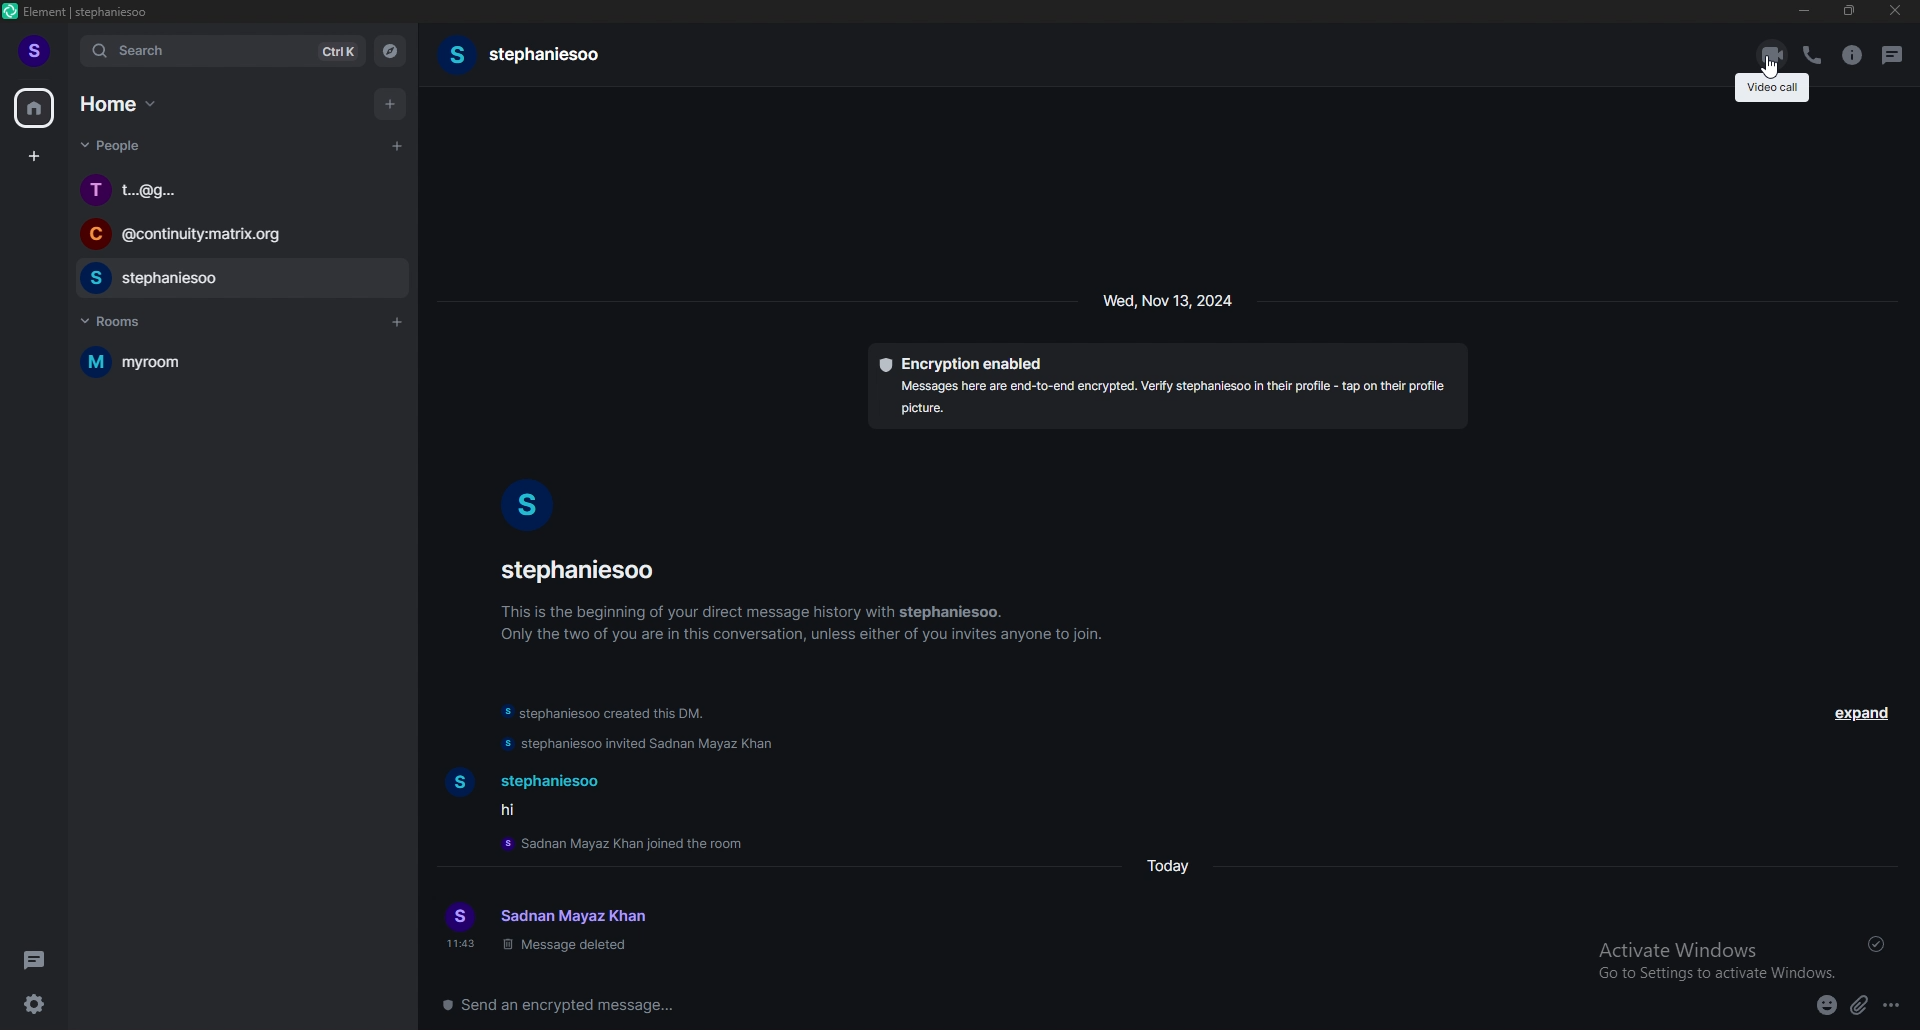 The width and height of the screenshot is (1920, 1030). Describe the element at coordinates (1852, 11) in the screenshot. I see `resize` at that location.